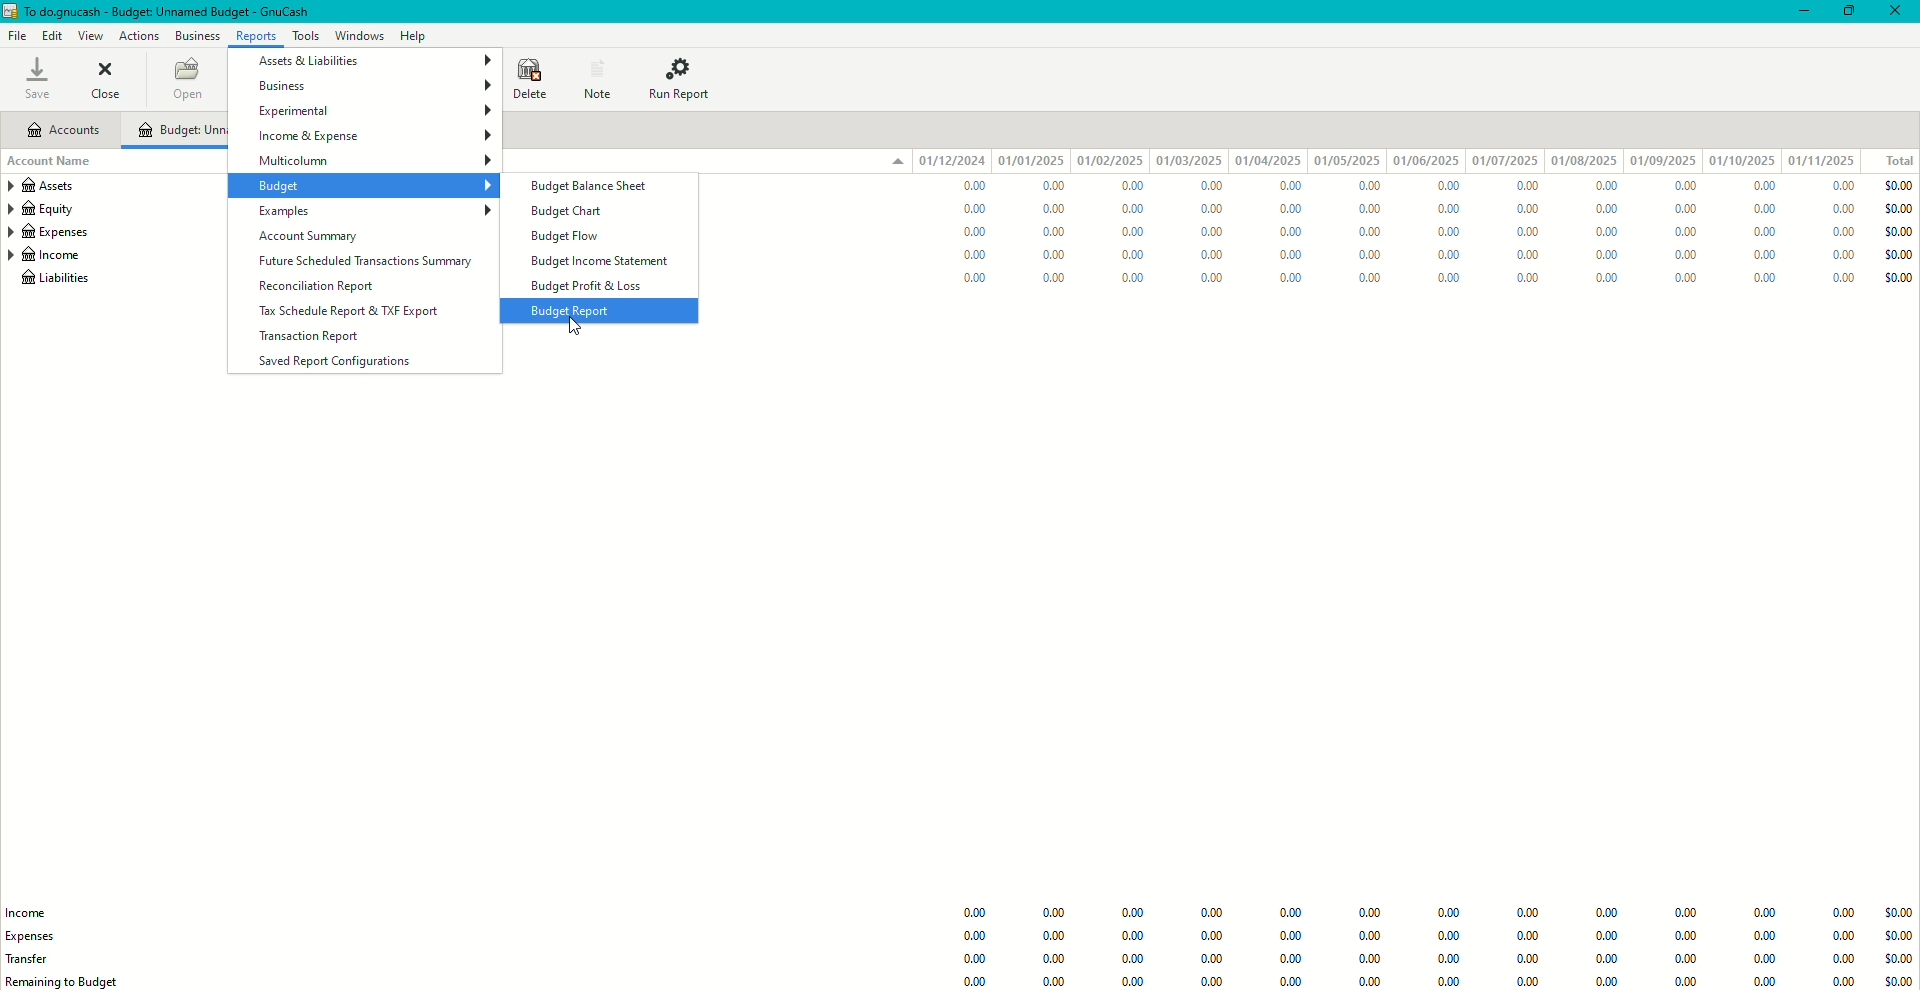  Describe the element at coordinates (1895, 231) in the screenshot. I see `$0.00` at that location.